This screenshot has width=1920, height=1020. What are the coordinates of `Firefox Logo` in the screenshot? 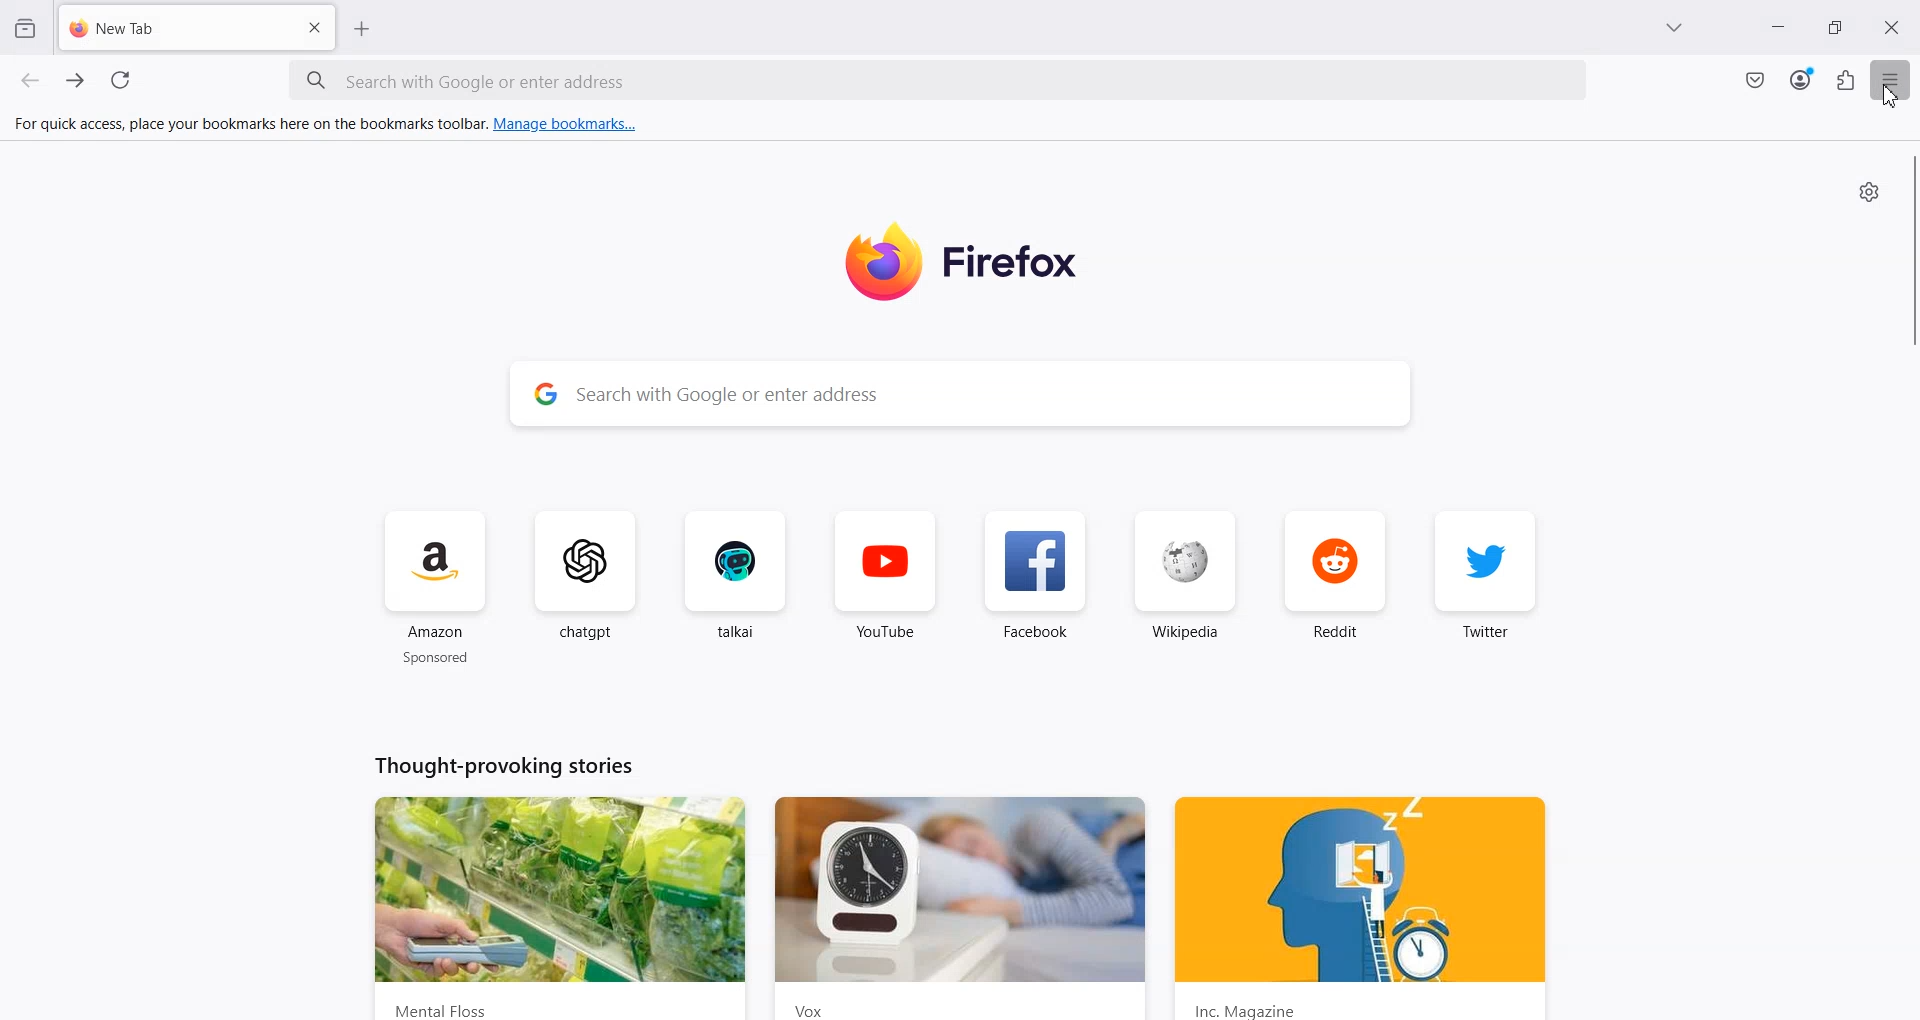 It's located at (958, 261).